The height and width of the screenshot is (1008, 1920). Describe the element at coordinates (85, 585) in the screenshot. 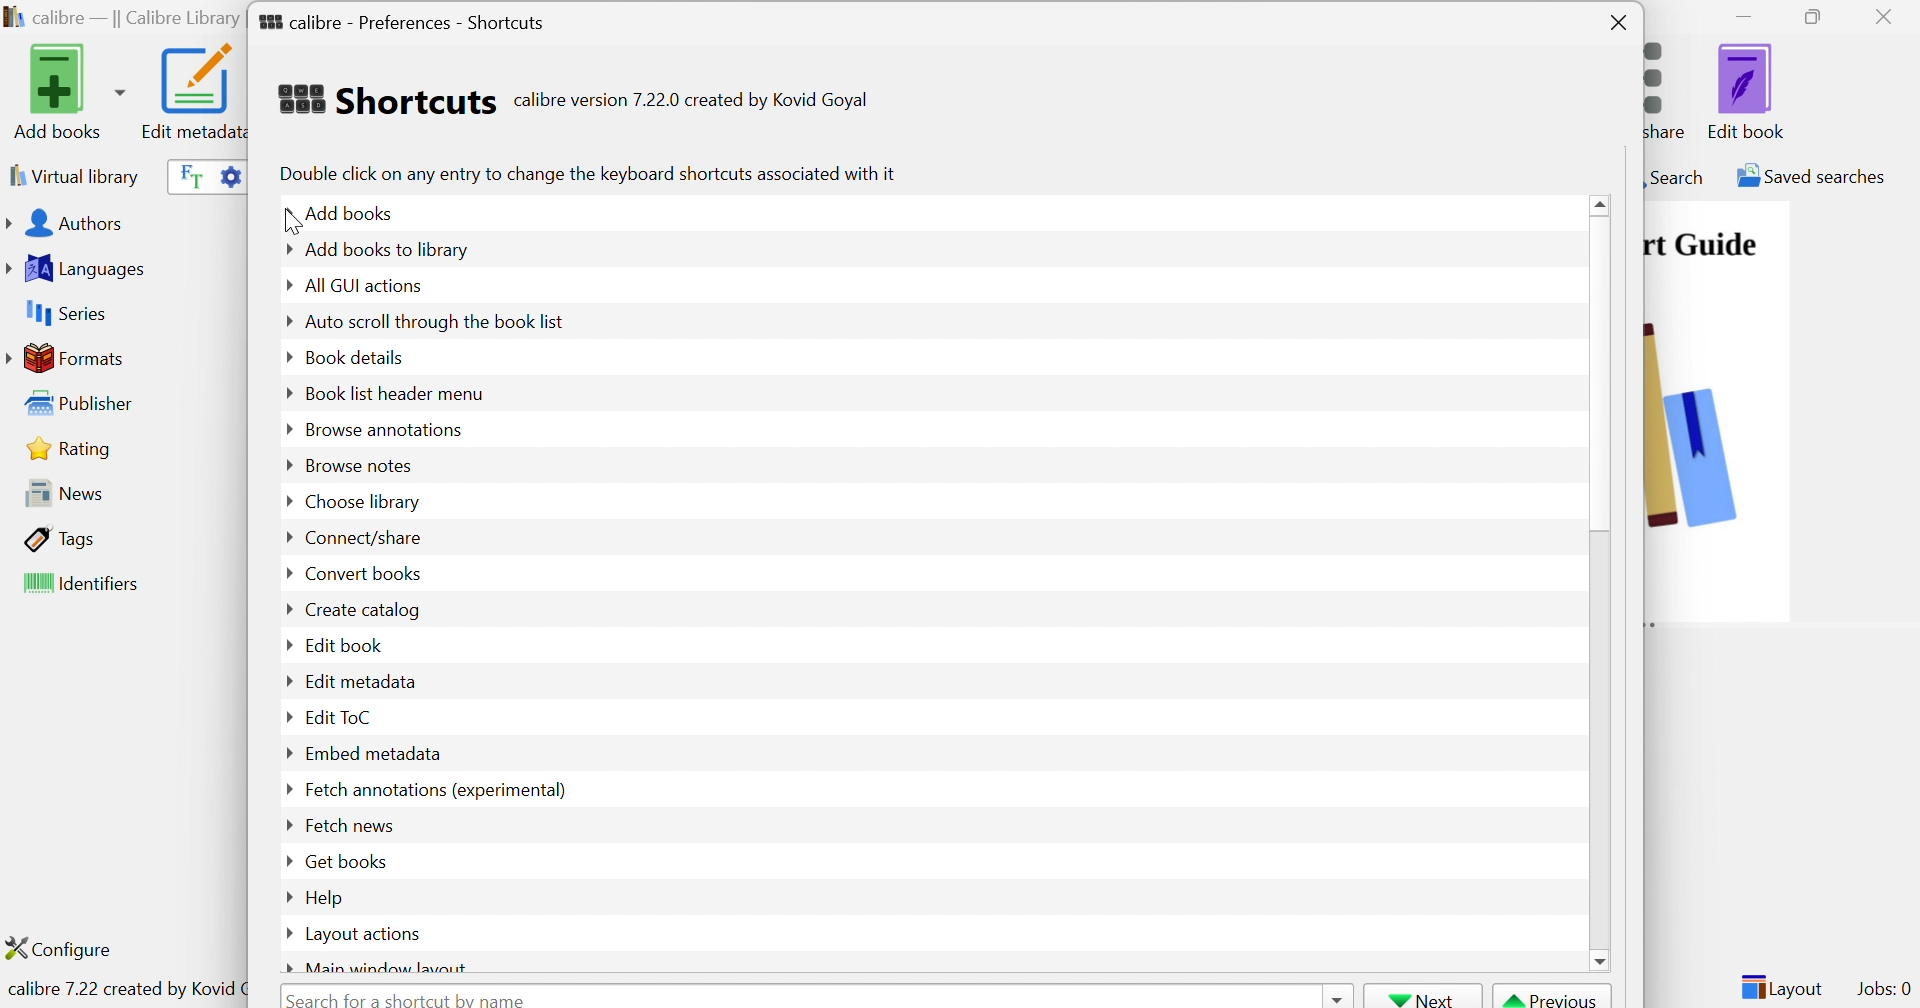

I see `Identifiers` at that location.